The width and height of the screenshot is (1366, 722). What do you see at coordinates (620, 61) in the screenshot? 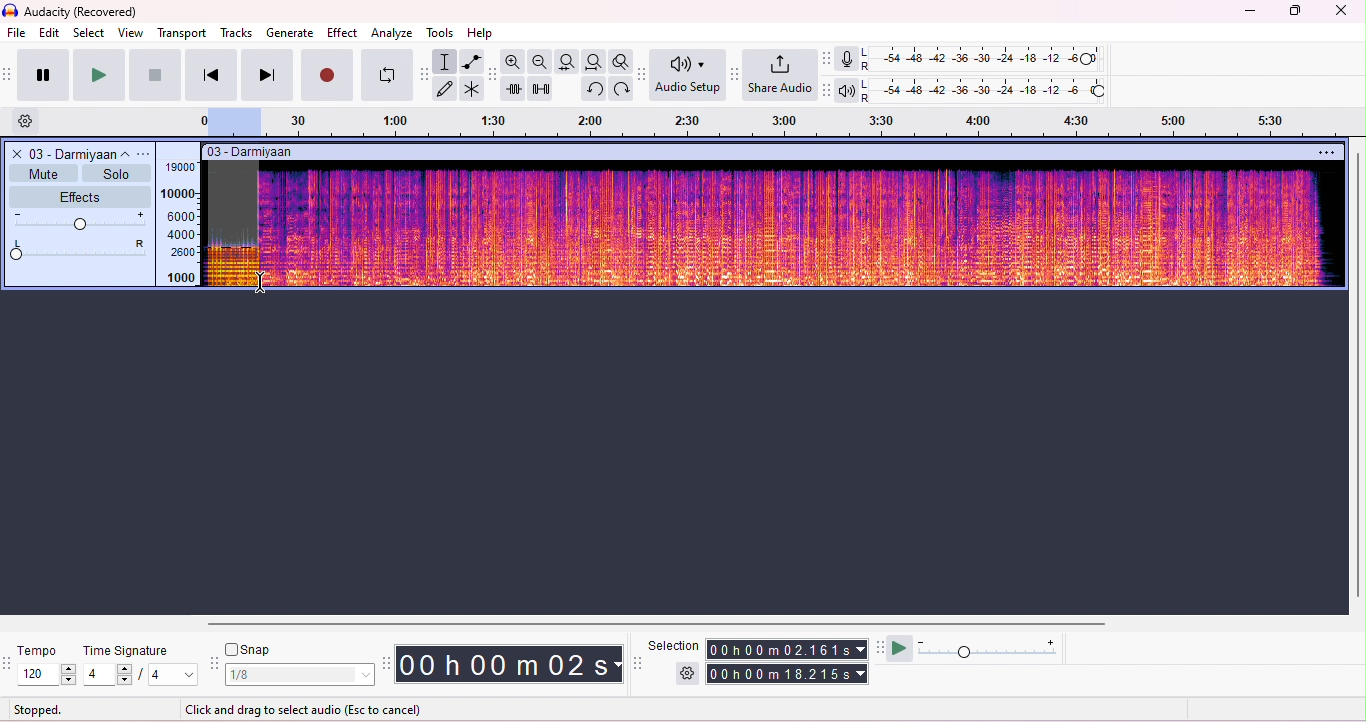
I see `toggle zoom` at bounding box center [620, 61].